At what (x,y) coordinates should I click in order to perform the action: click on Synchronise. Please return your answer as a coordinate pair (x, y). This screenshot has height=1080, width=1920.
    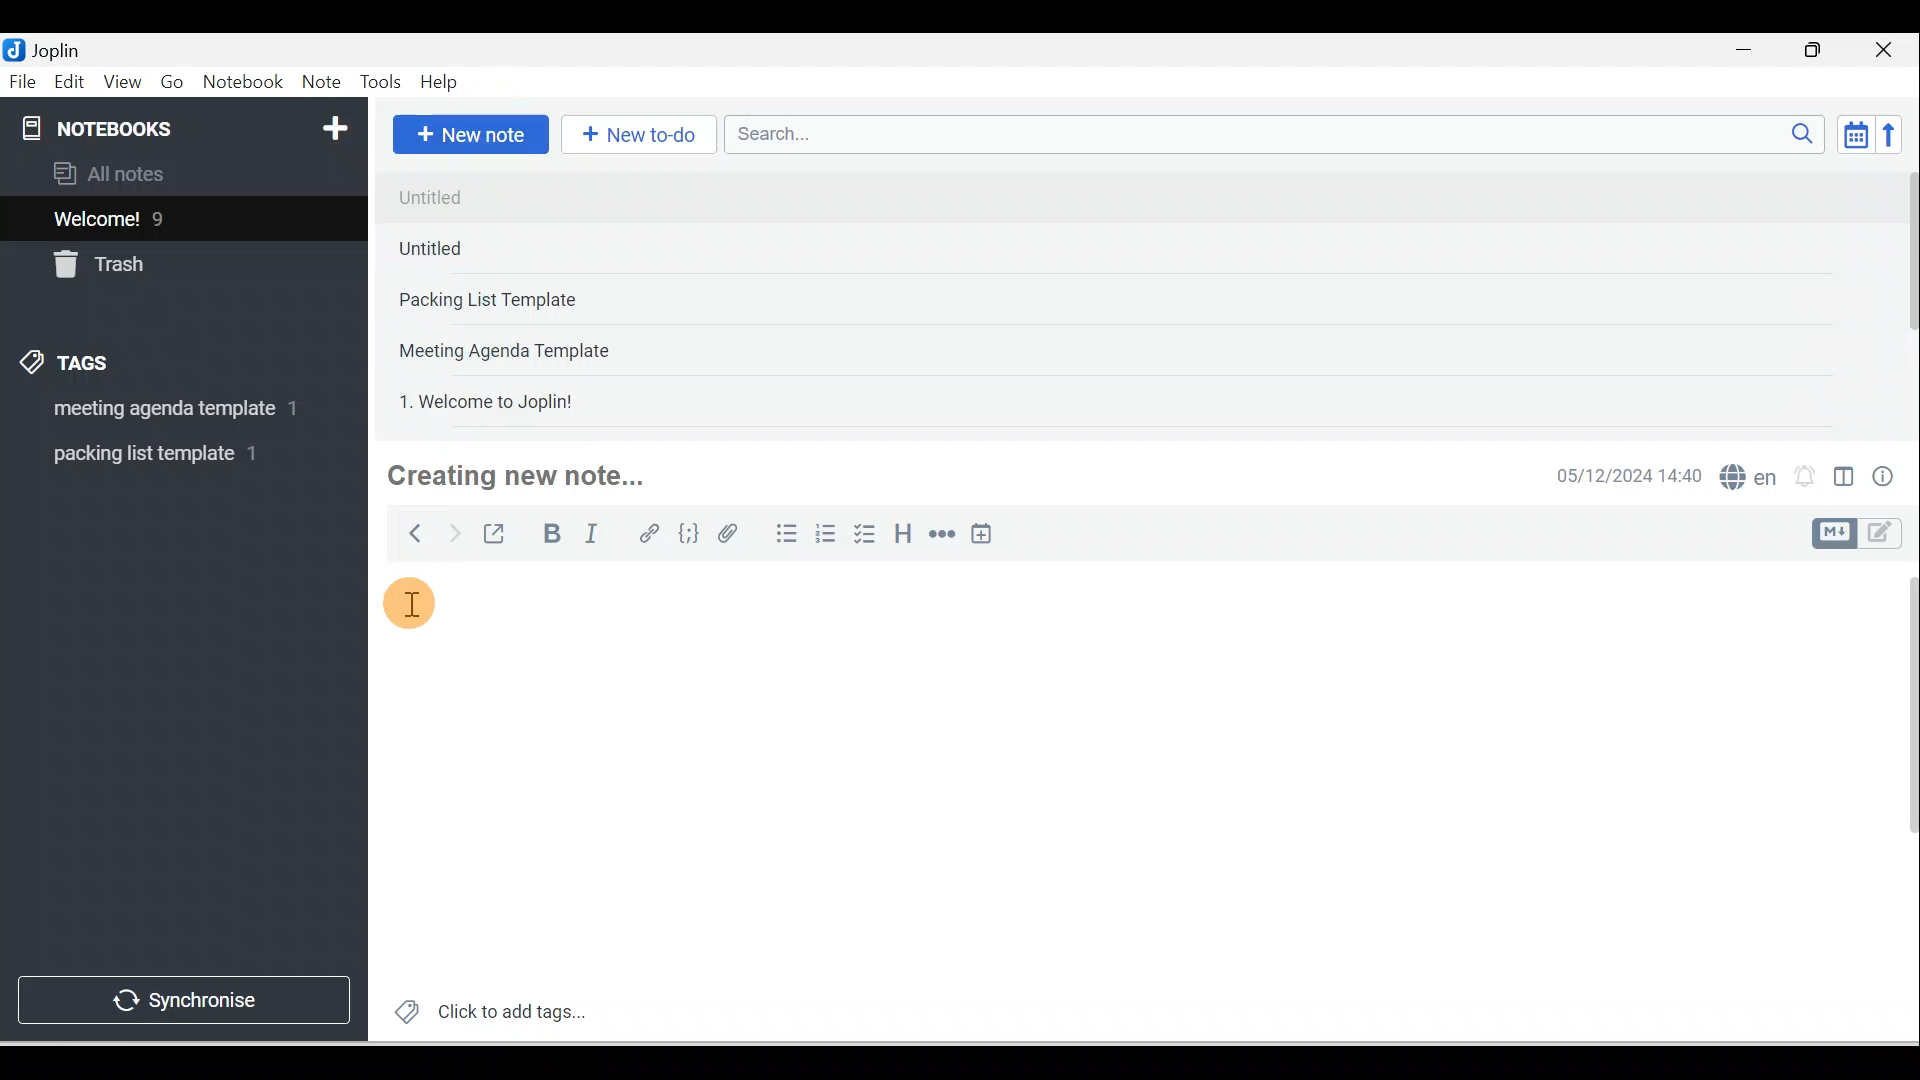
    Looking at the image, I should click on (182, 996).